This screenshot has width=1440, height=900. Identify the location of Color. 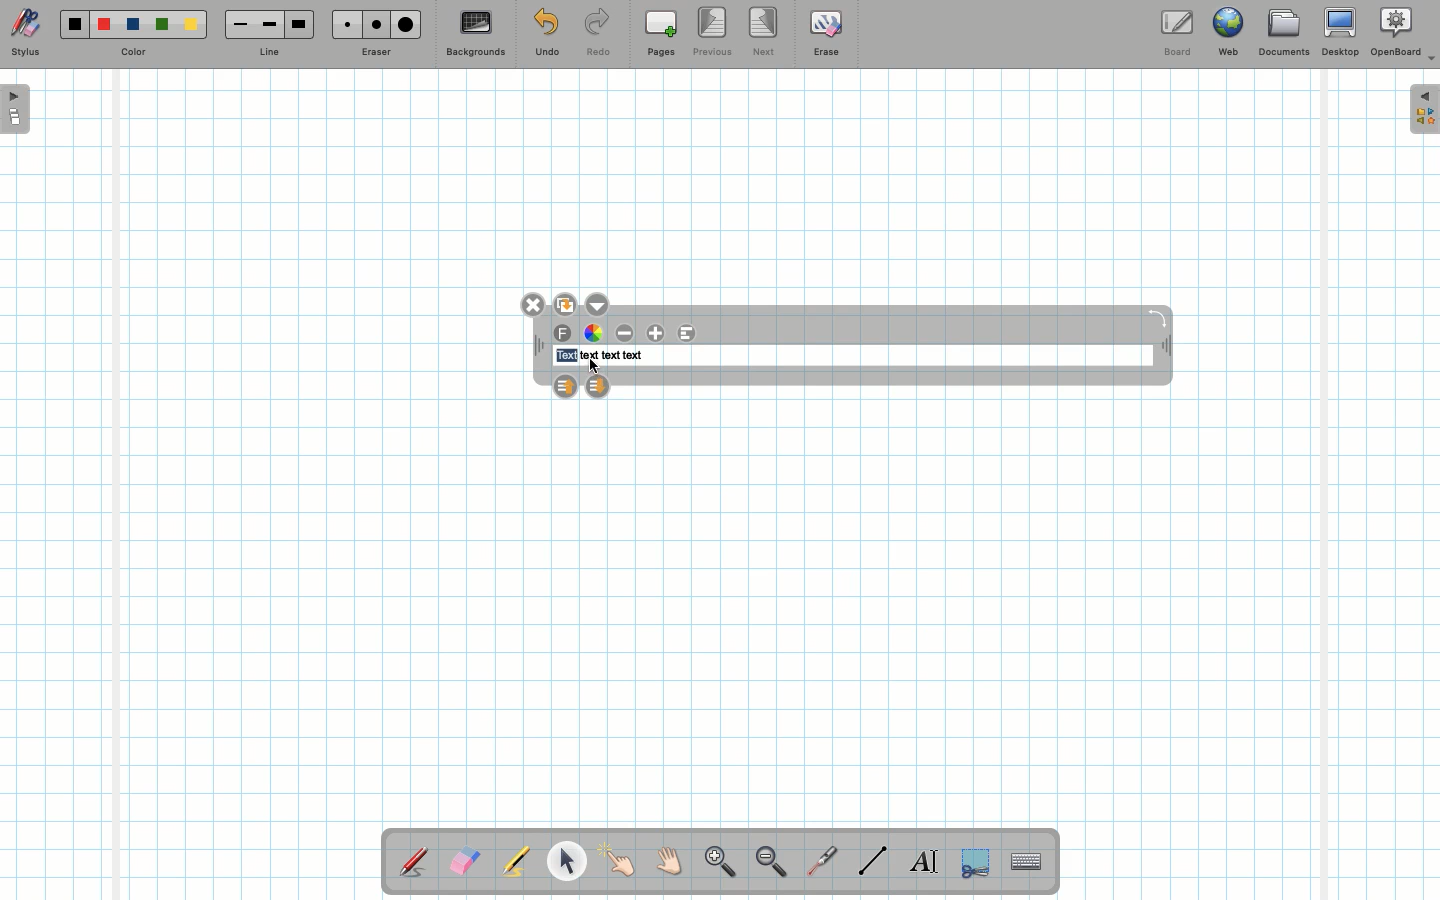
(131, 53).